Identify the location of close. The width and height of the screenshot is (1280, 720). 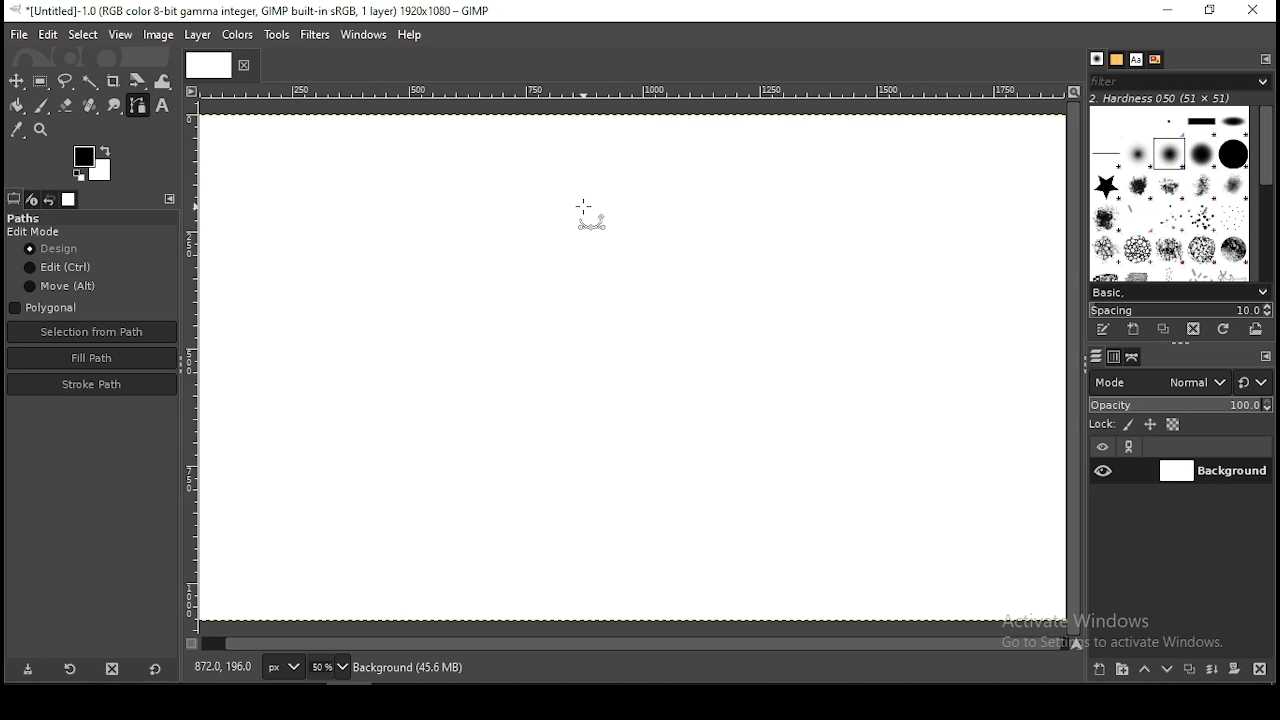
(244, 68).